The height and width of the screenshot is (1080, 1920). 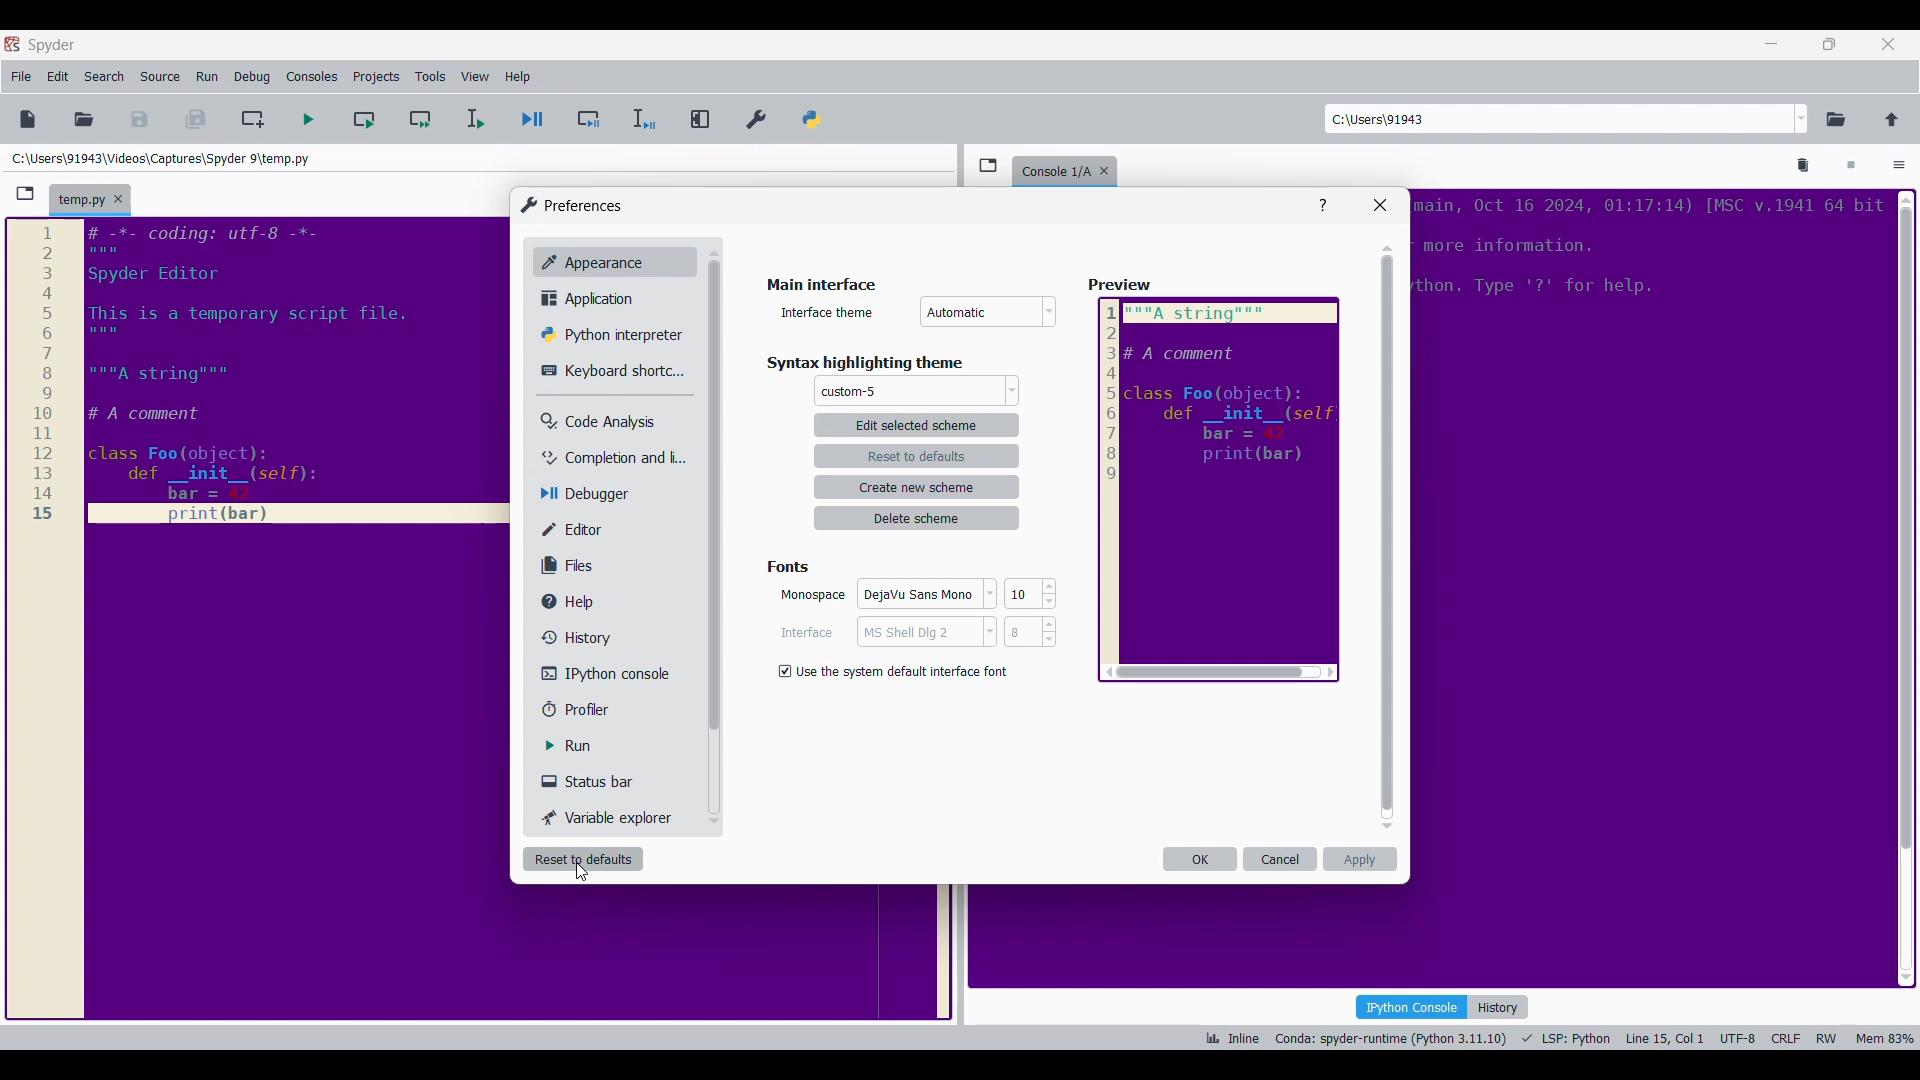 What do you see at coordinates (1281, 859) in the screenshot?
I see `Cancel` at bounding box center [1281, 859].